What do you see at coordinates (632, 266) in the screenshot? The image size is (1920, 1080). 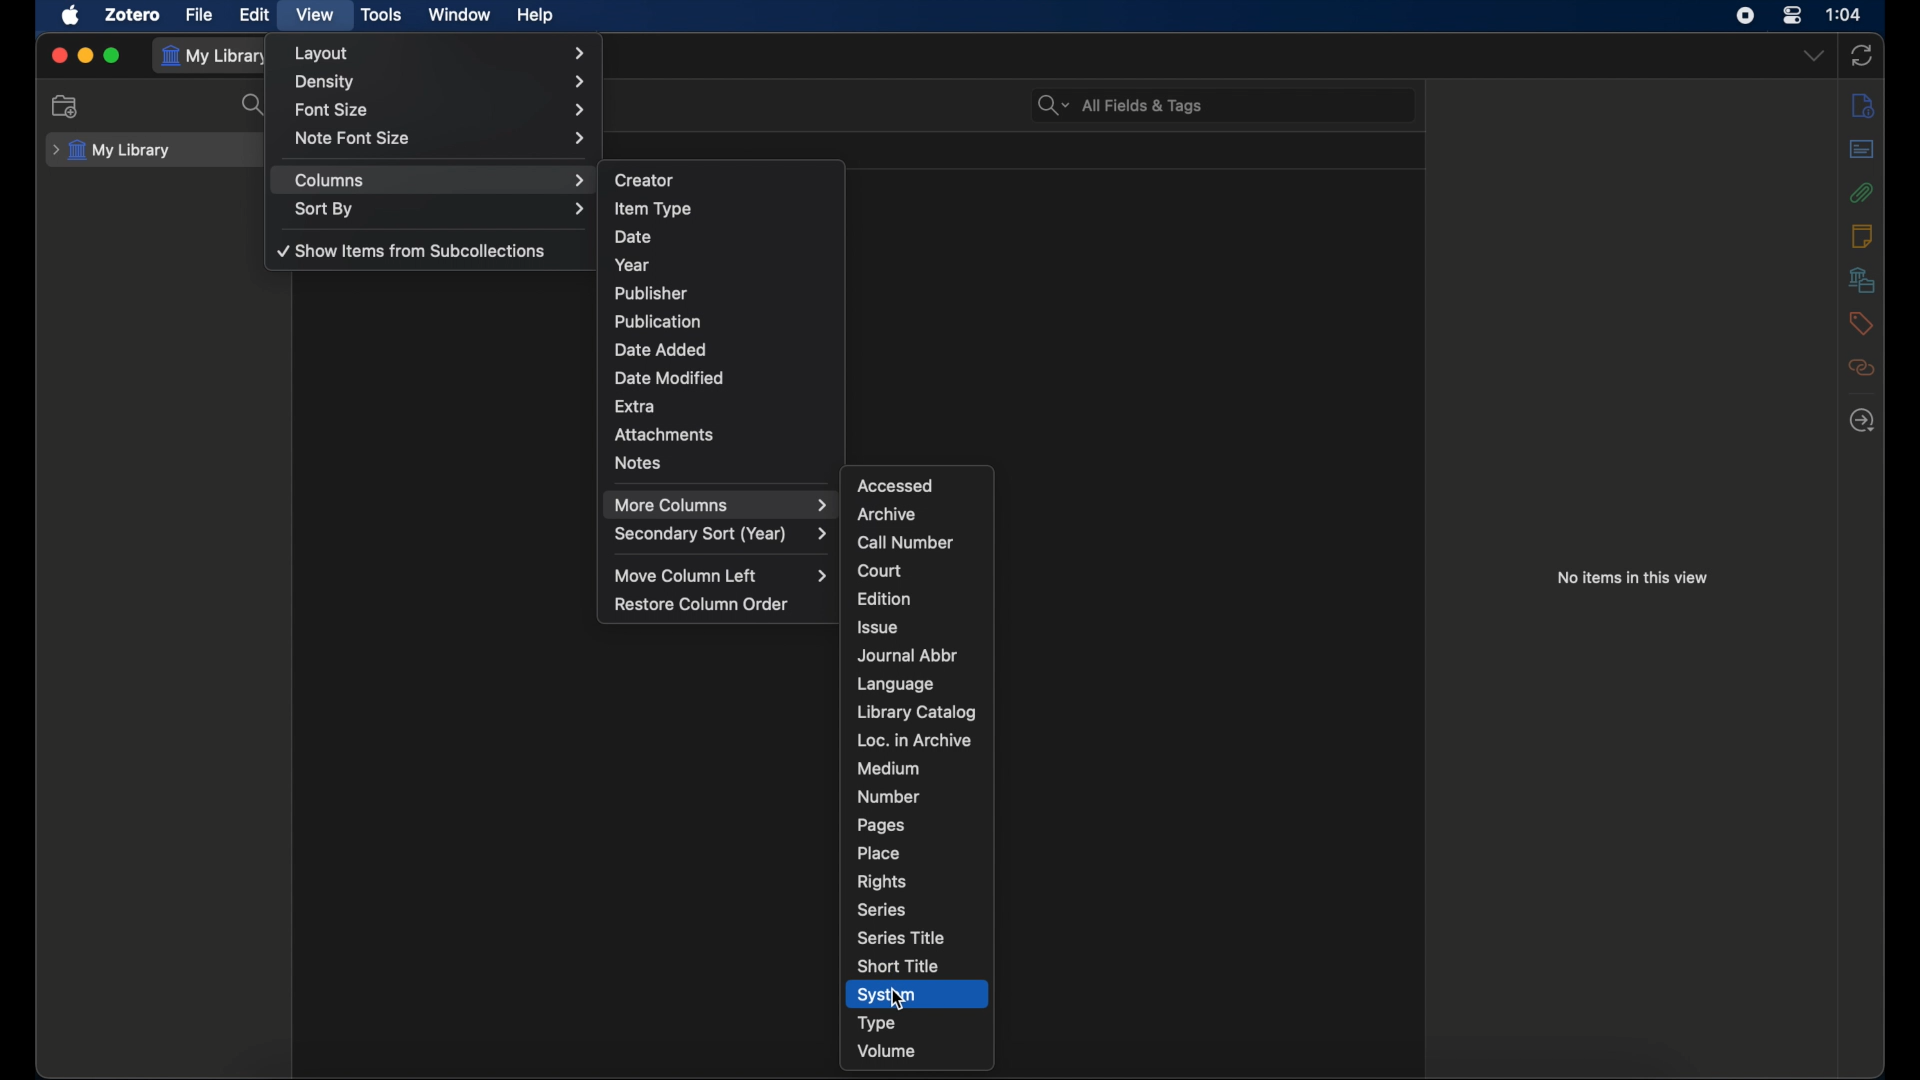 I see `year` at bounding box center [632, 266].